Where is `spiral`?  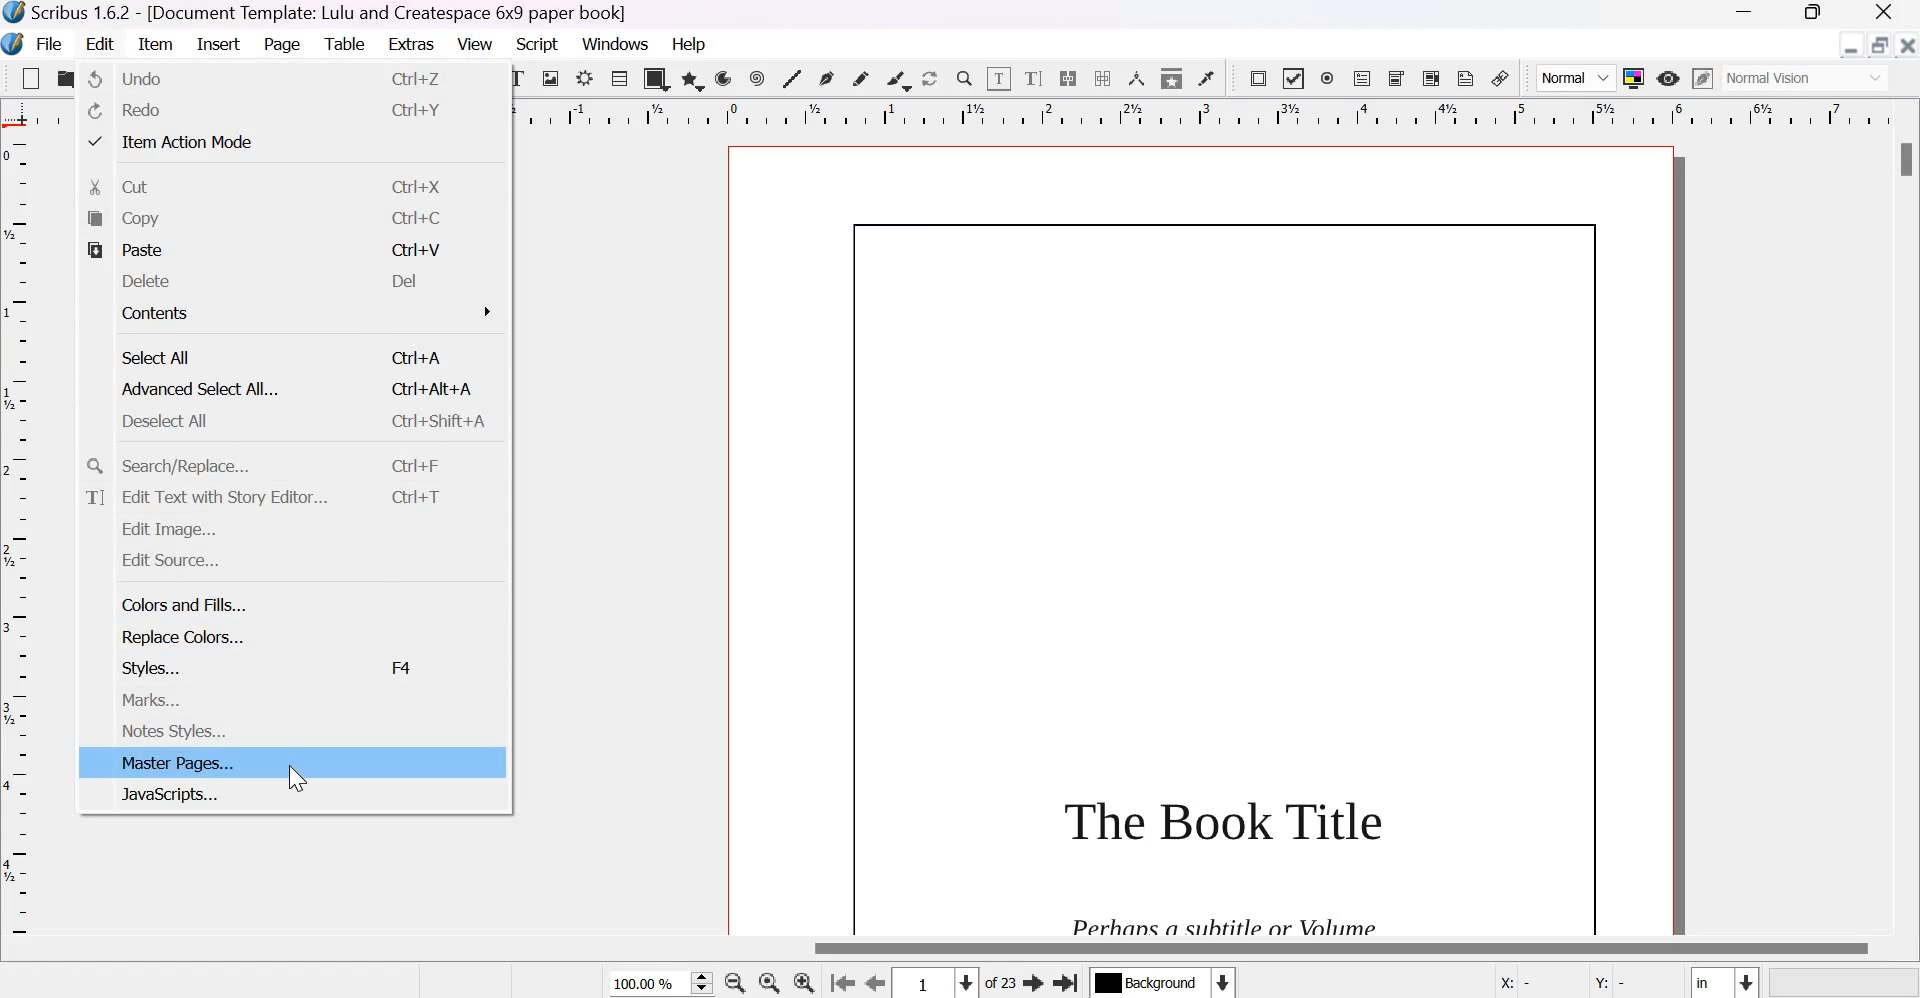
spiral is located at coordinates (758, 78).